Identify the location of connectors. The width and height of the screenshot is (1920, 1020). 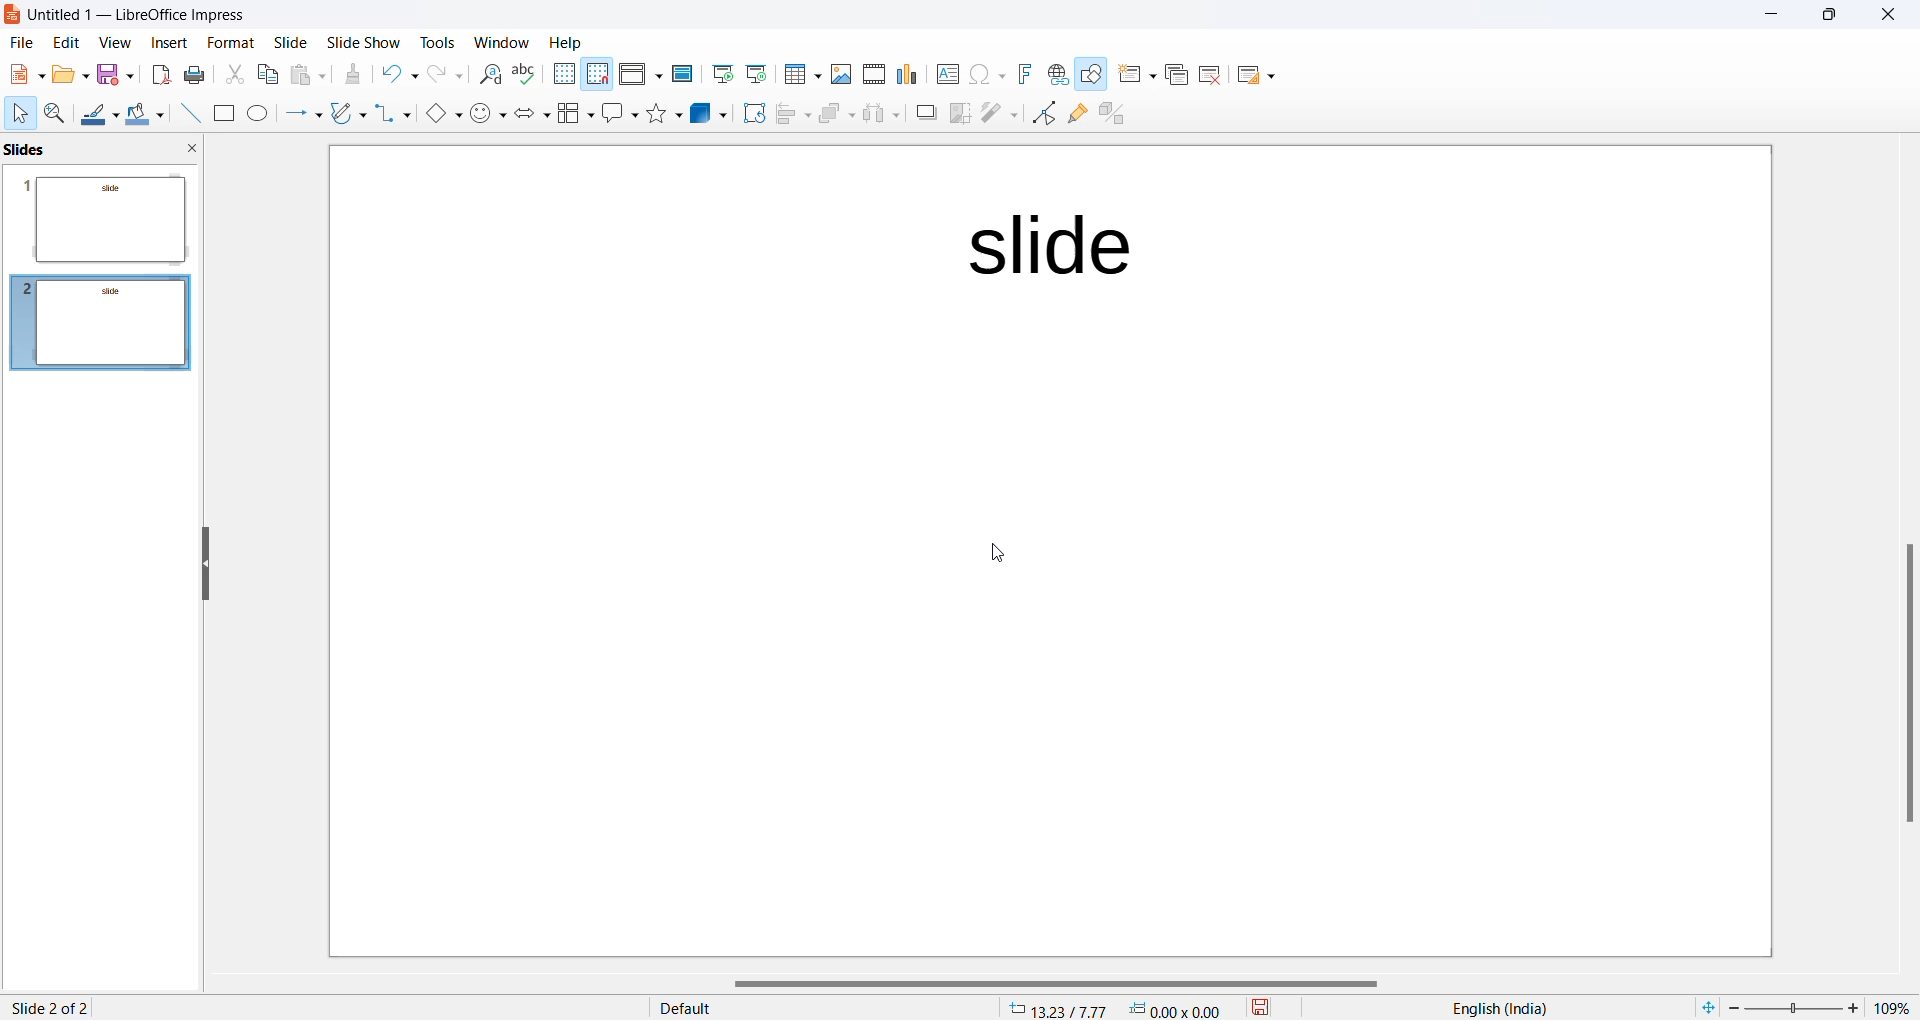
(389, 114).